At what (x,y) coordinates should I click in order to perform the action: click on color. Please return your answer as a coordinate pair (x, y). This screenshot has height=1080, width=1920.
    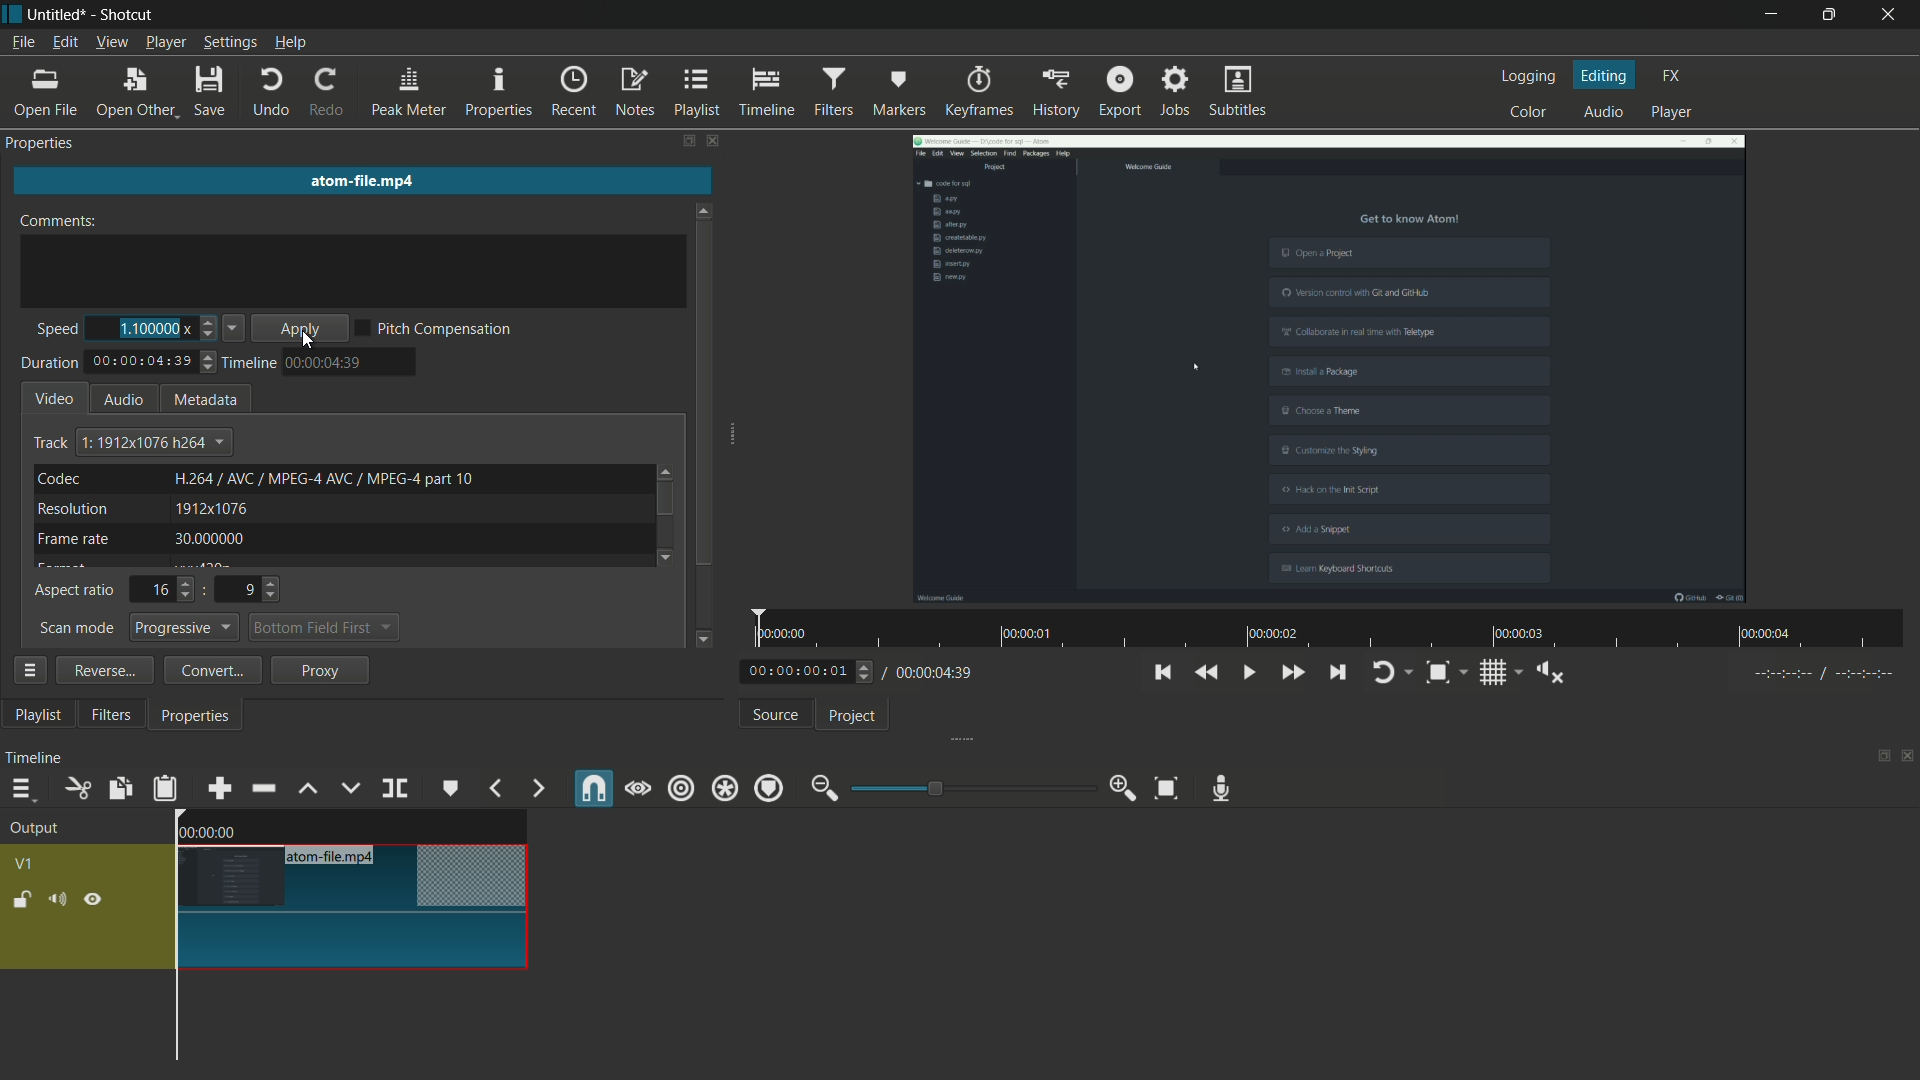
    Looking at the image, I should click on (1532, 112).